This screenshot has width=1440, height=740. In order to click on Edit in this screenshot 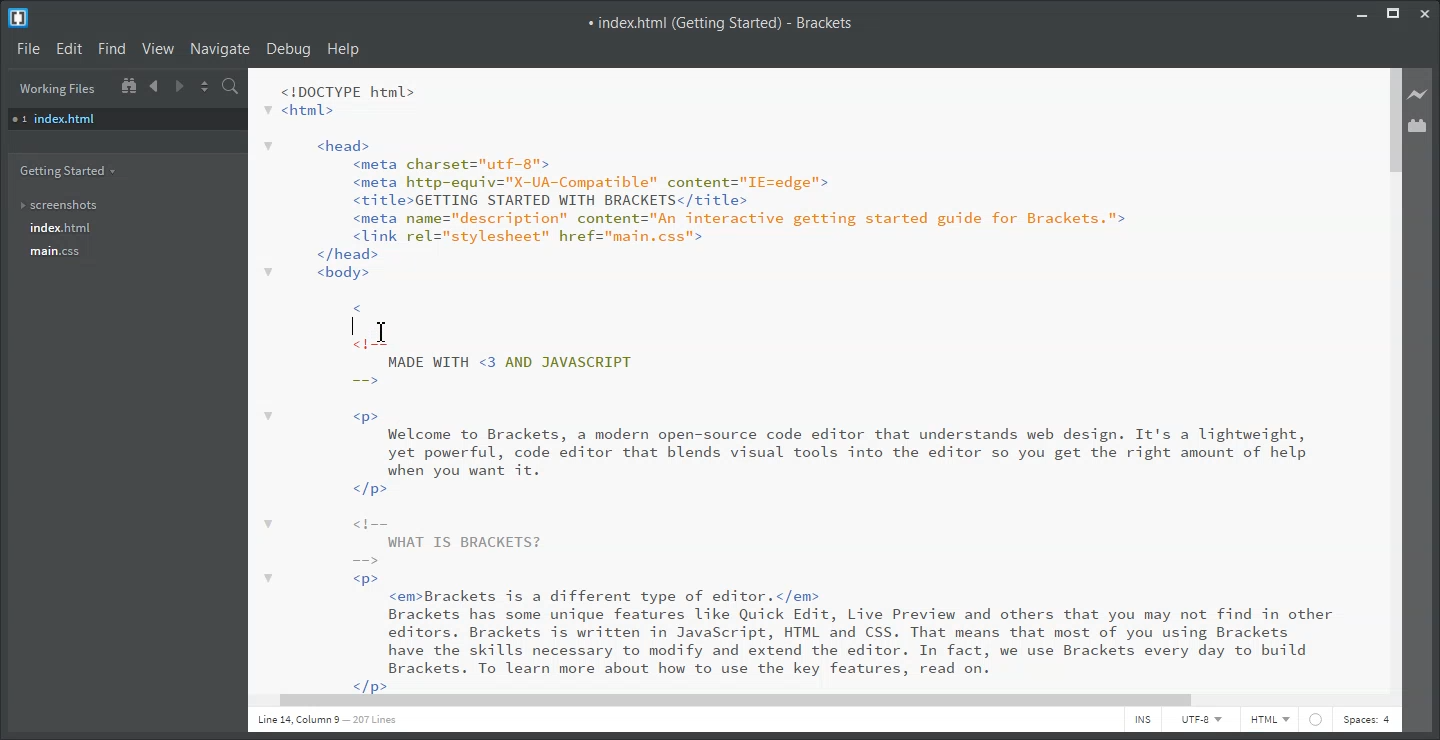, I will do `click(69, 49)`.